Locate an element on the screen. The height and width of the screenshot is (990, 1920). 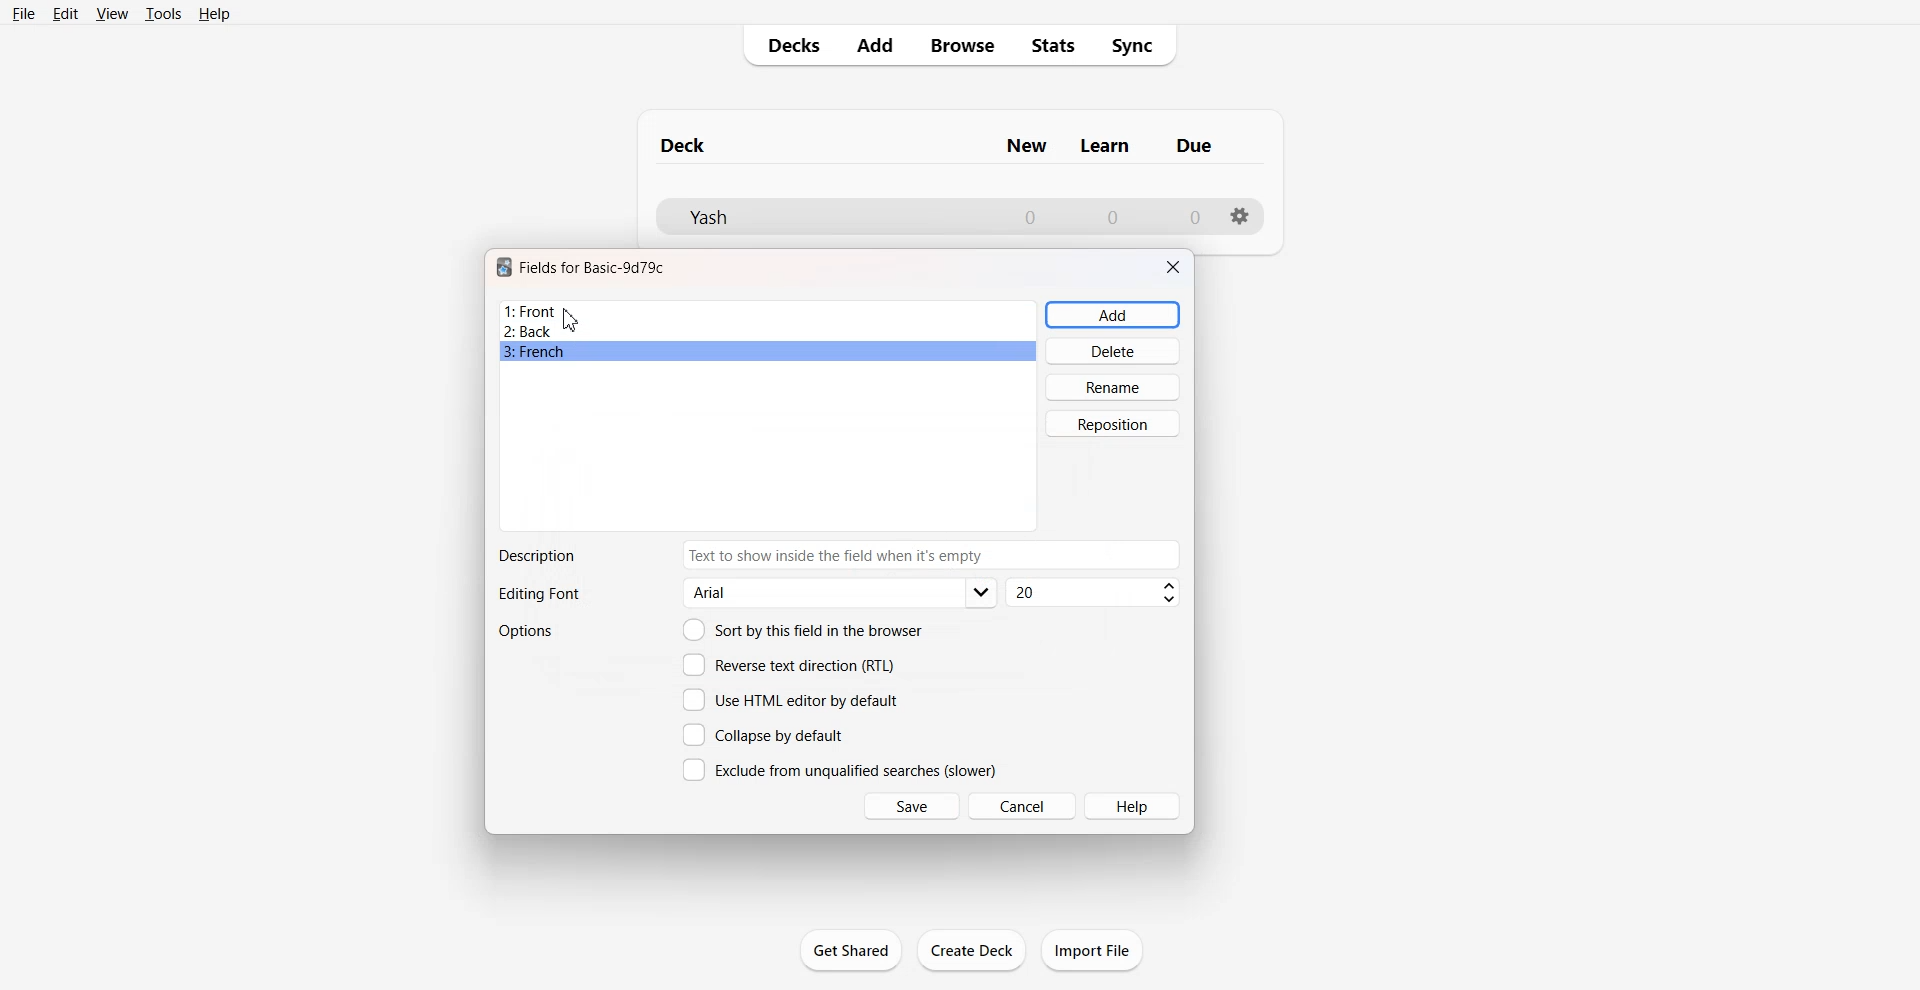
Use HTML editor by default is located at coordinates (790, 700).